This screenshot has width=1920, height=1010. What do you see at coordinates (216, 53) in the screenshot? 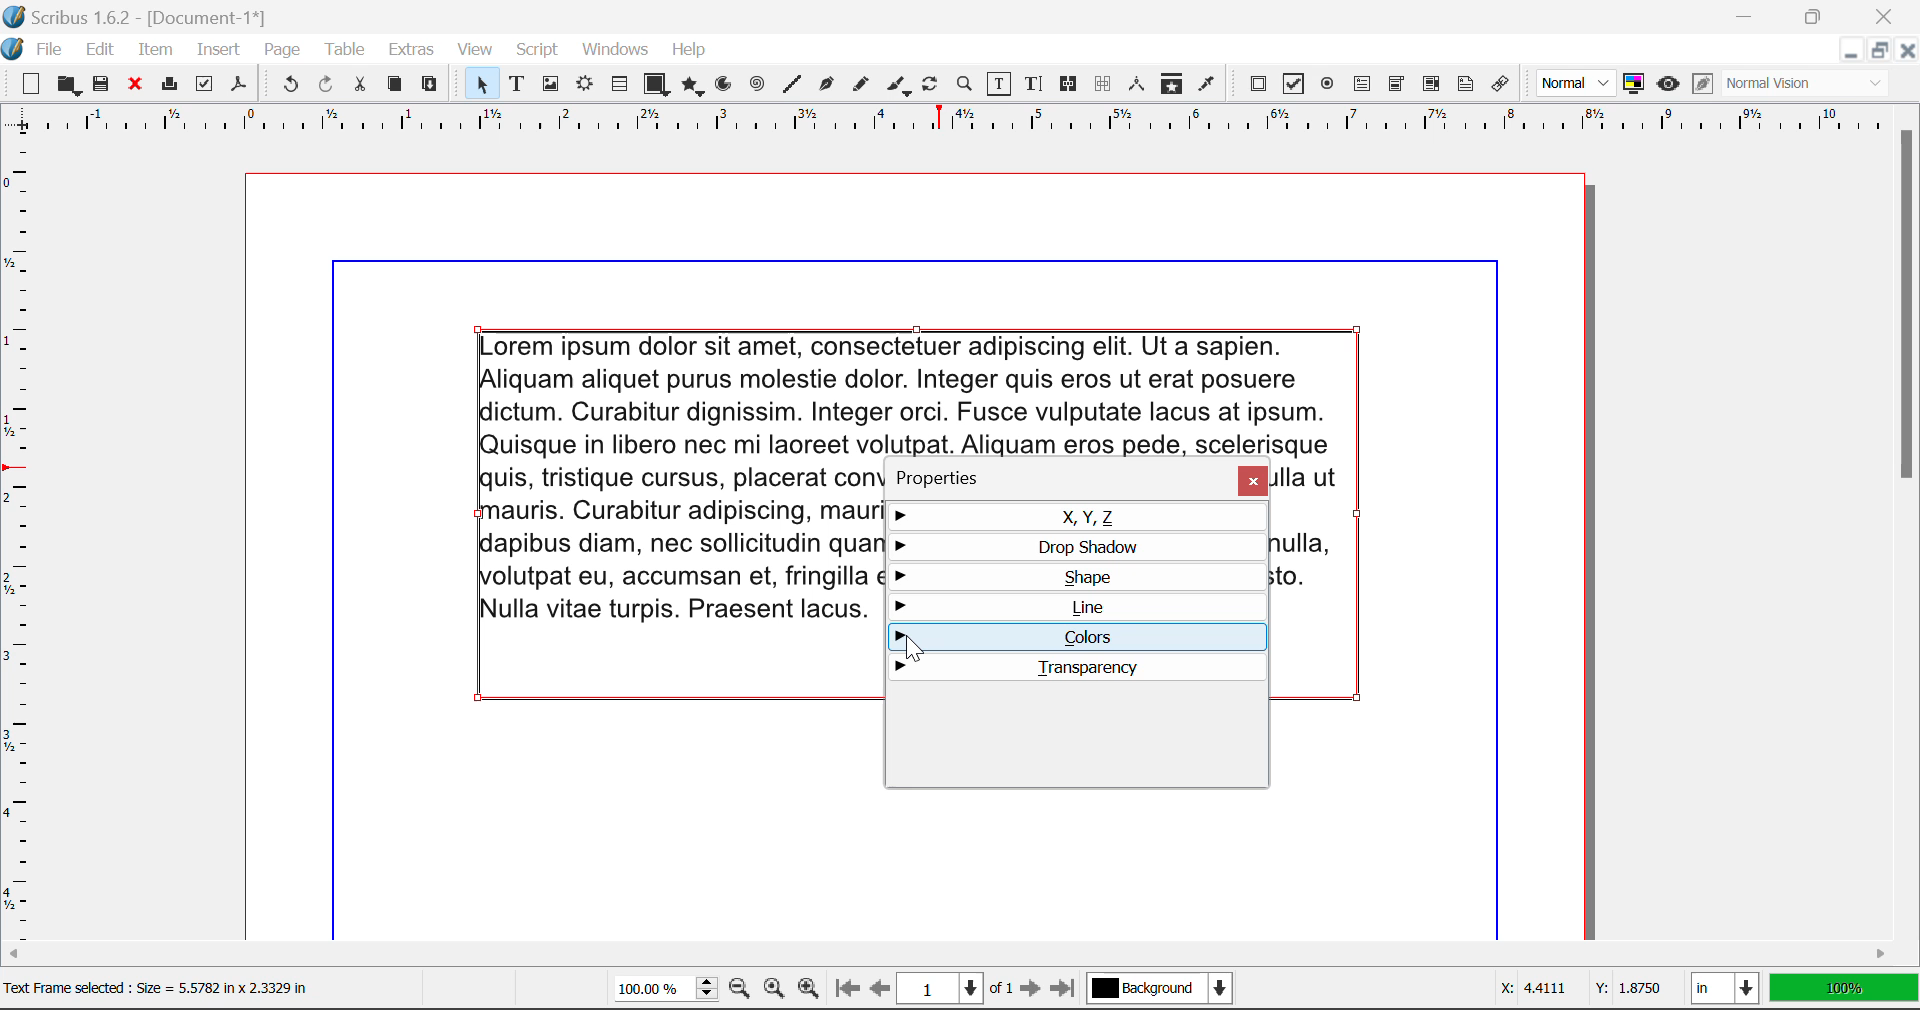
I see `Insert` at bounding box center [216, 53].